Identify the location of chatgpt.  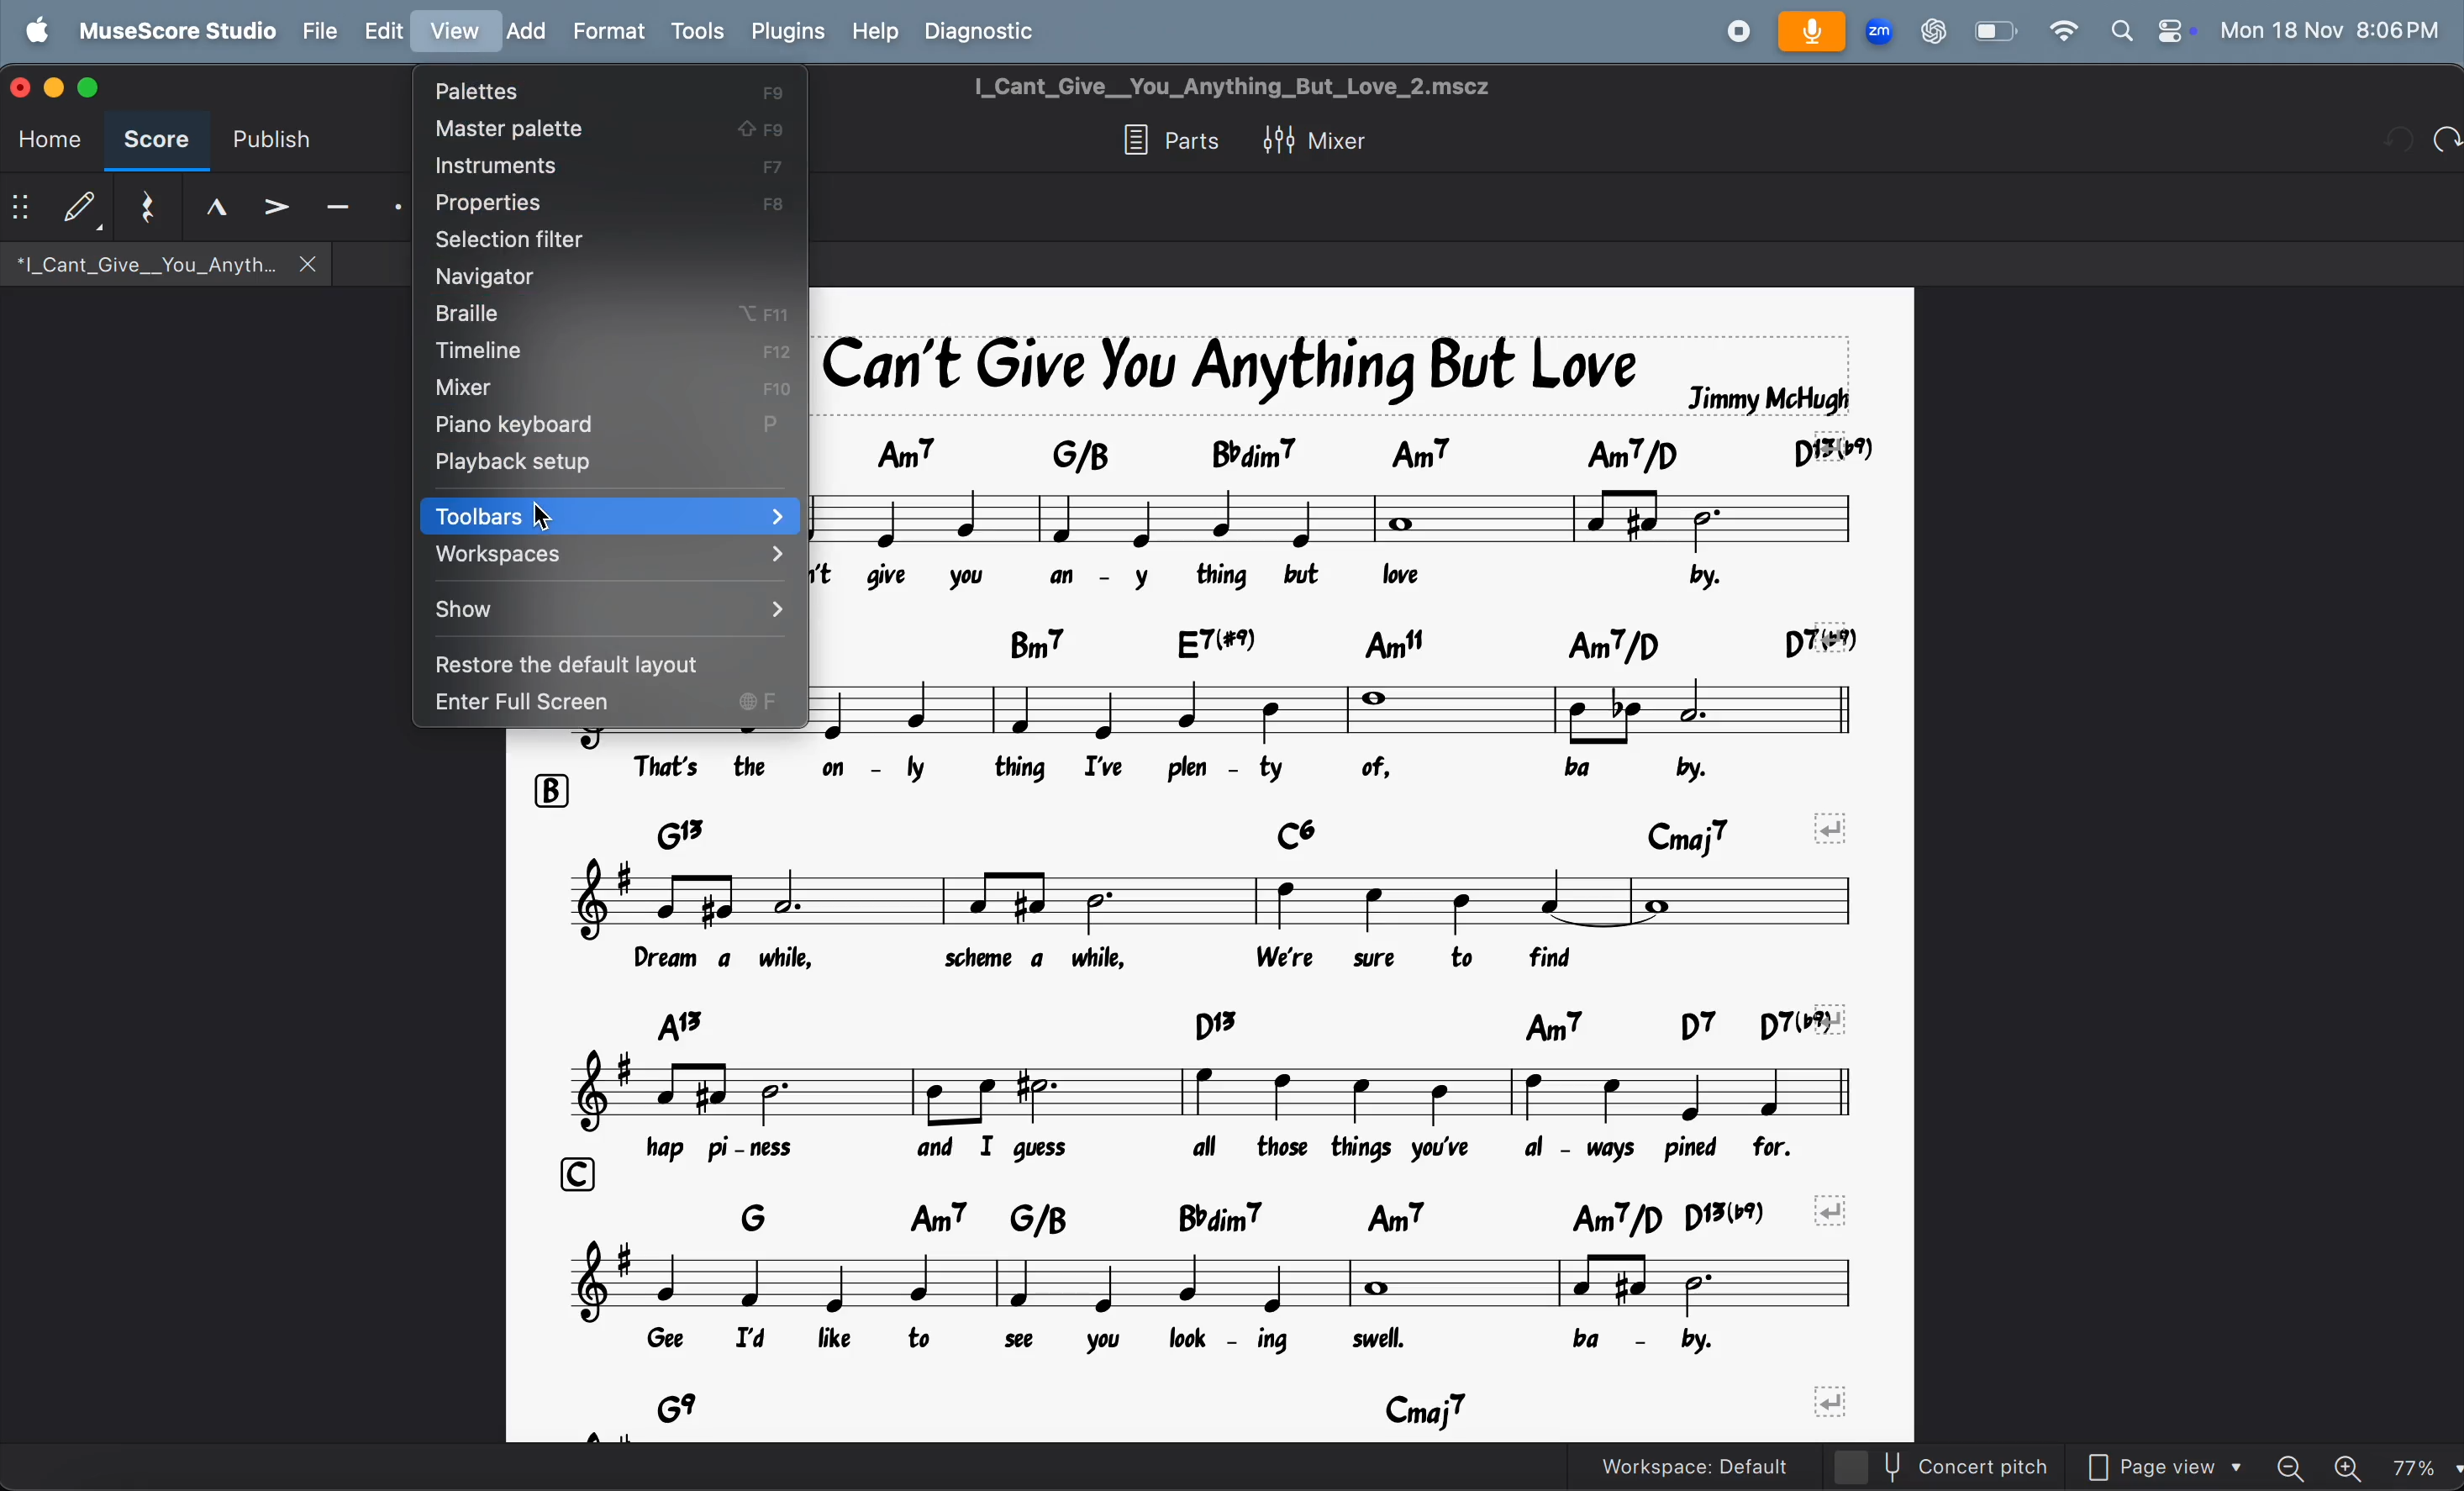
(1933, 32).